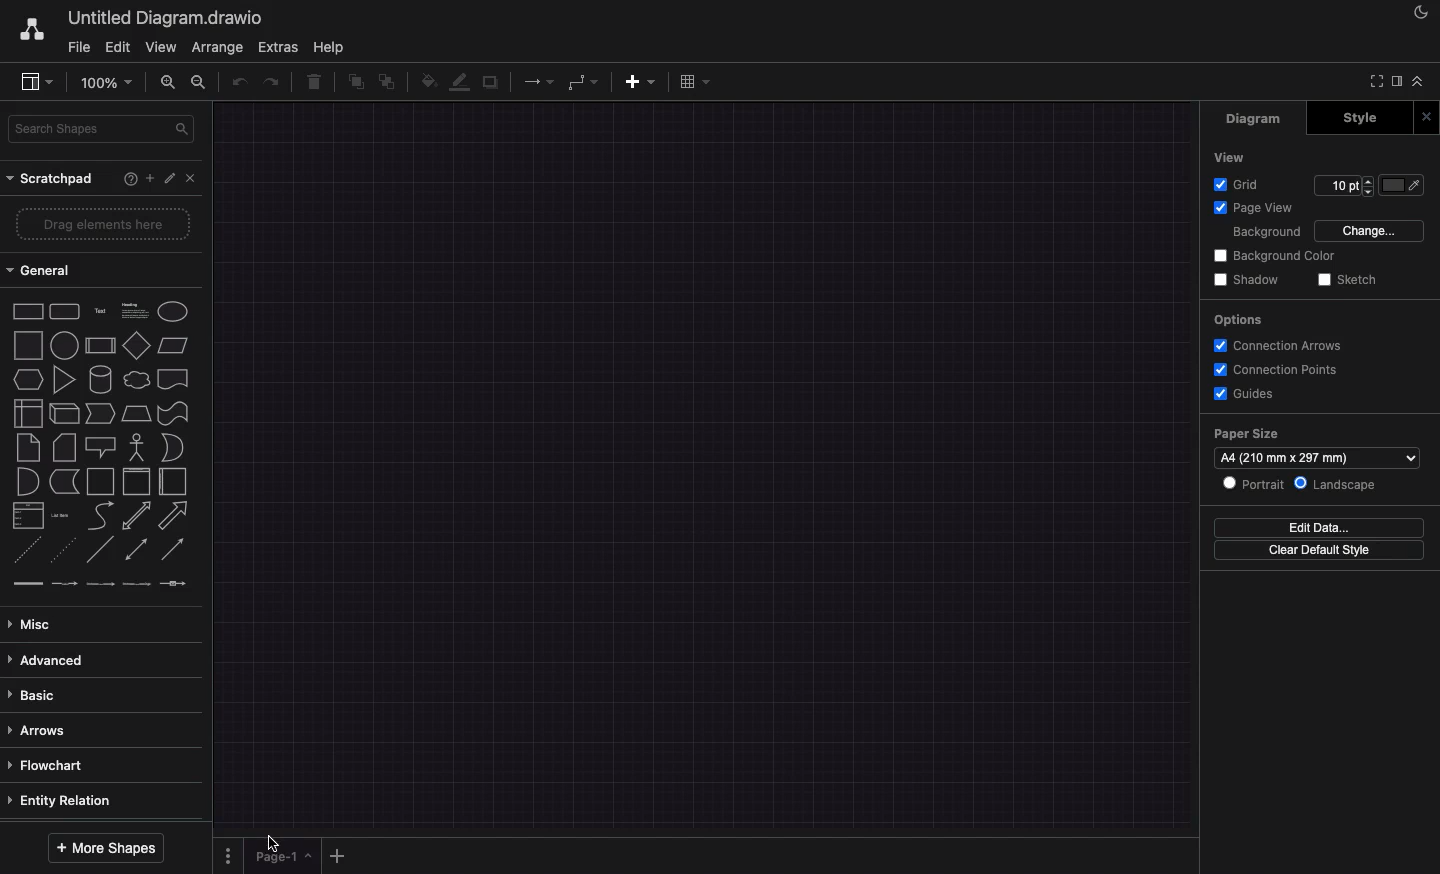 This screenshot has height=874, width=1440. I want to click on undo, so click(238, 81).